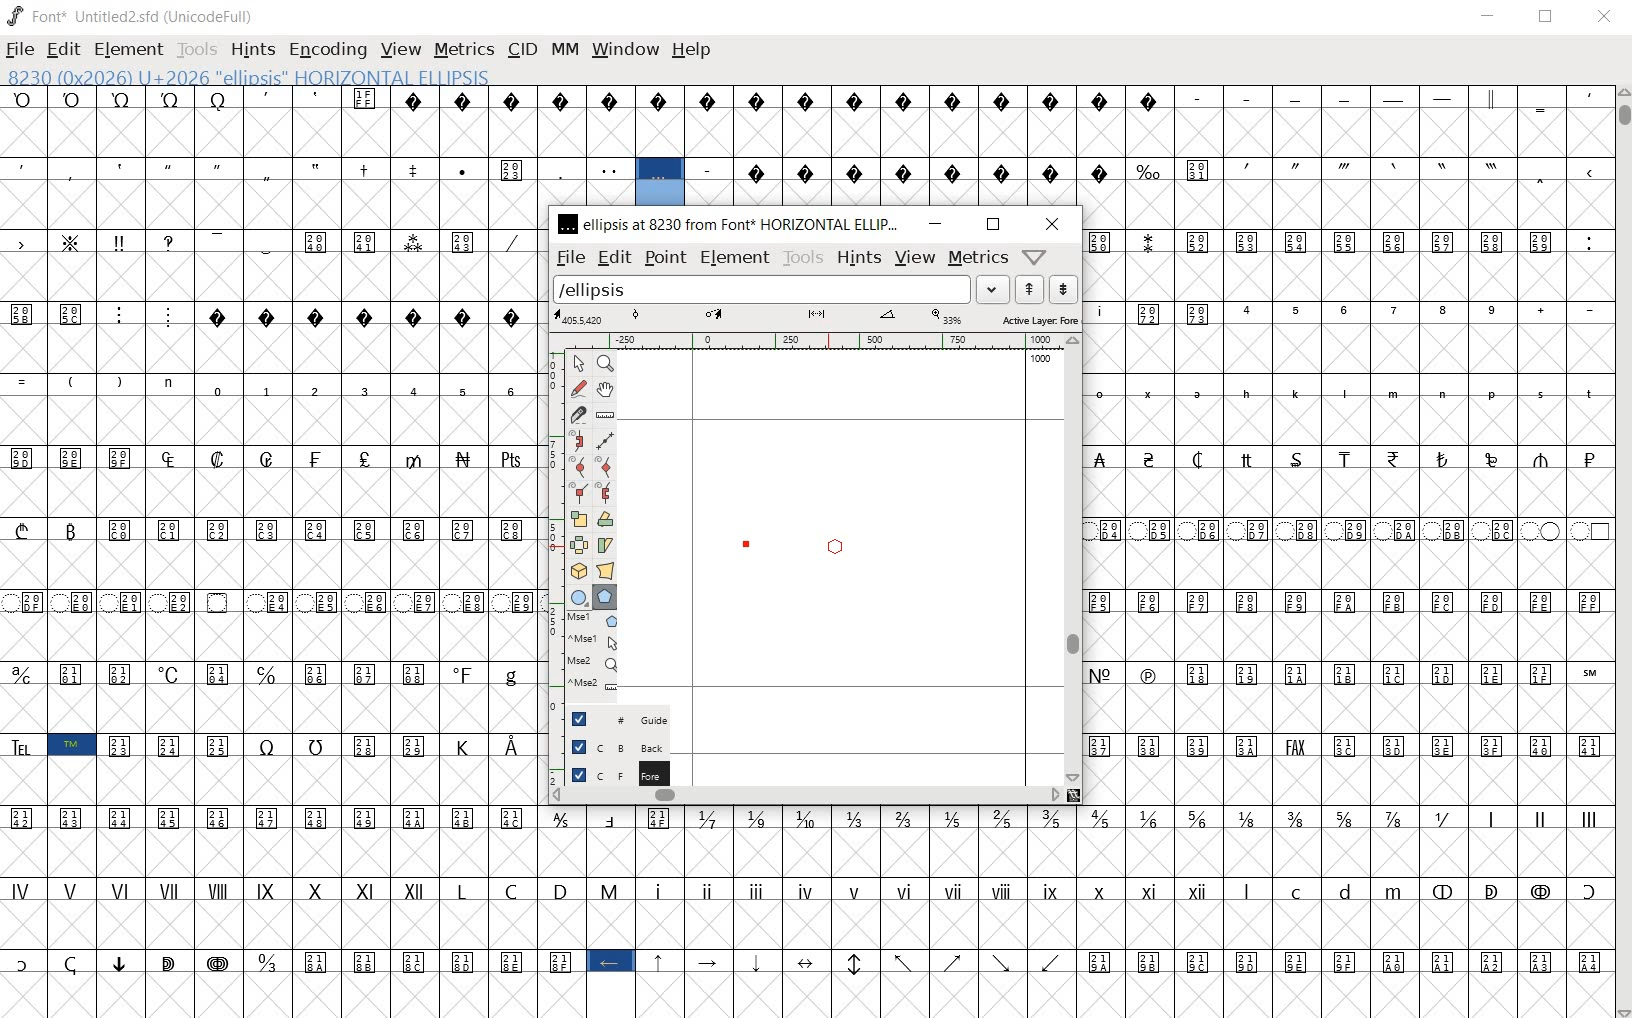 The height and width of the screenshot is (1018, 1632). Describe the element at coordinates (605, 364) in the screenshot. I see `MAGNIFY` at that location.